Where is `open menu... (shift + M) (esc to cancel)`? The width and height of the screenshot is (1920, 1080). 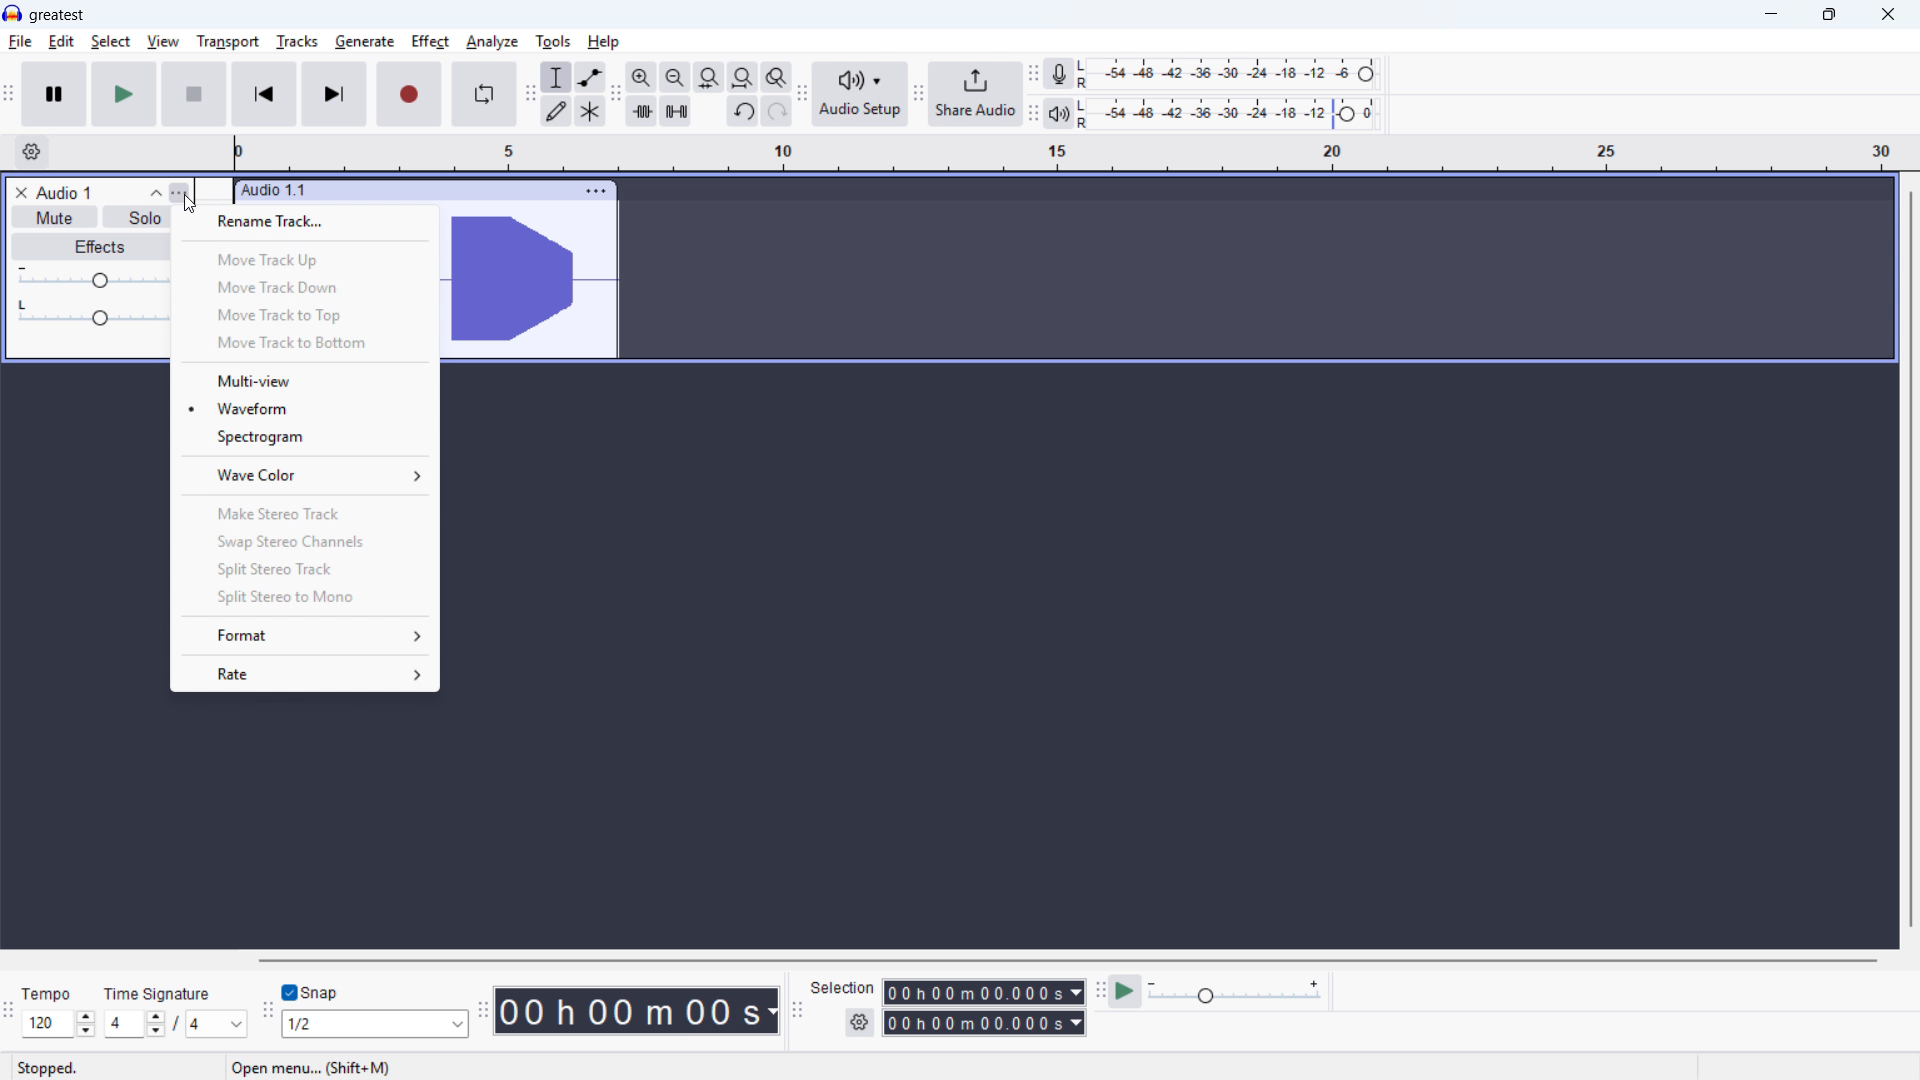
open menu... (shift + M) (esc to cancel) is located at coordinates (360, 1068).